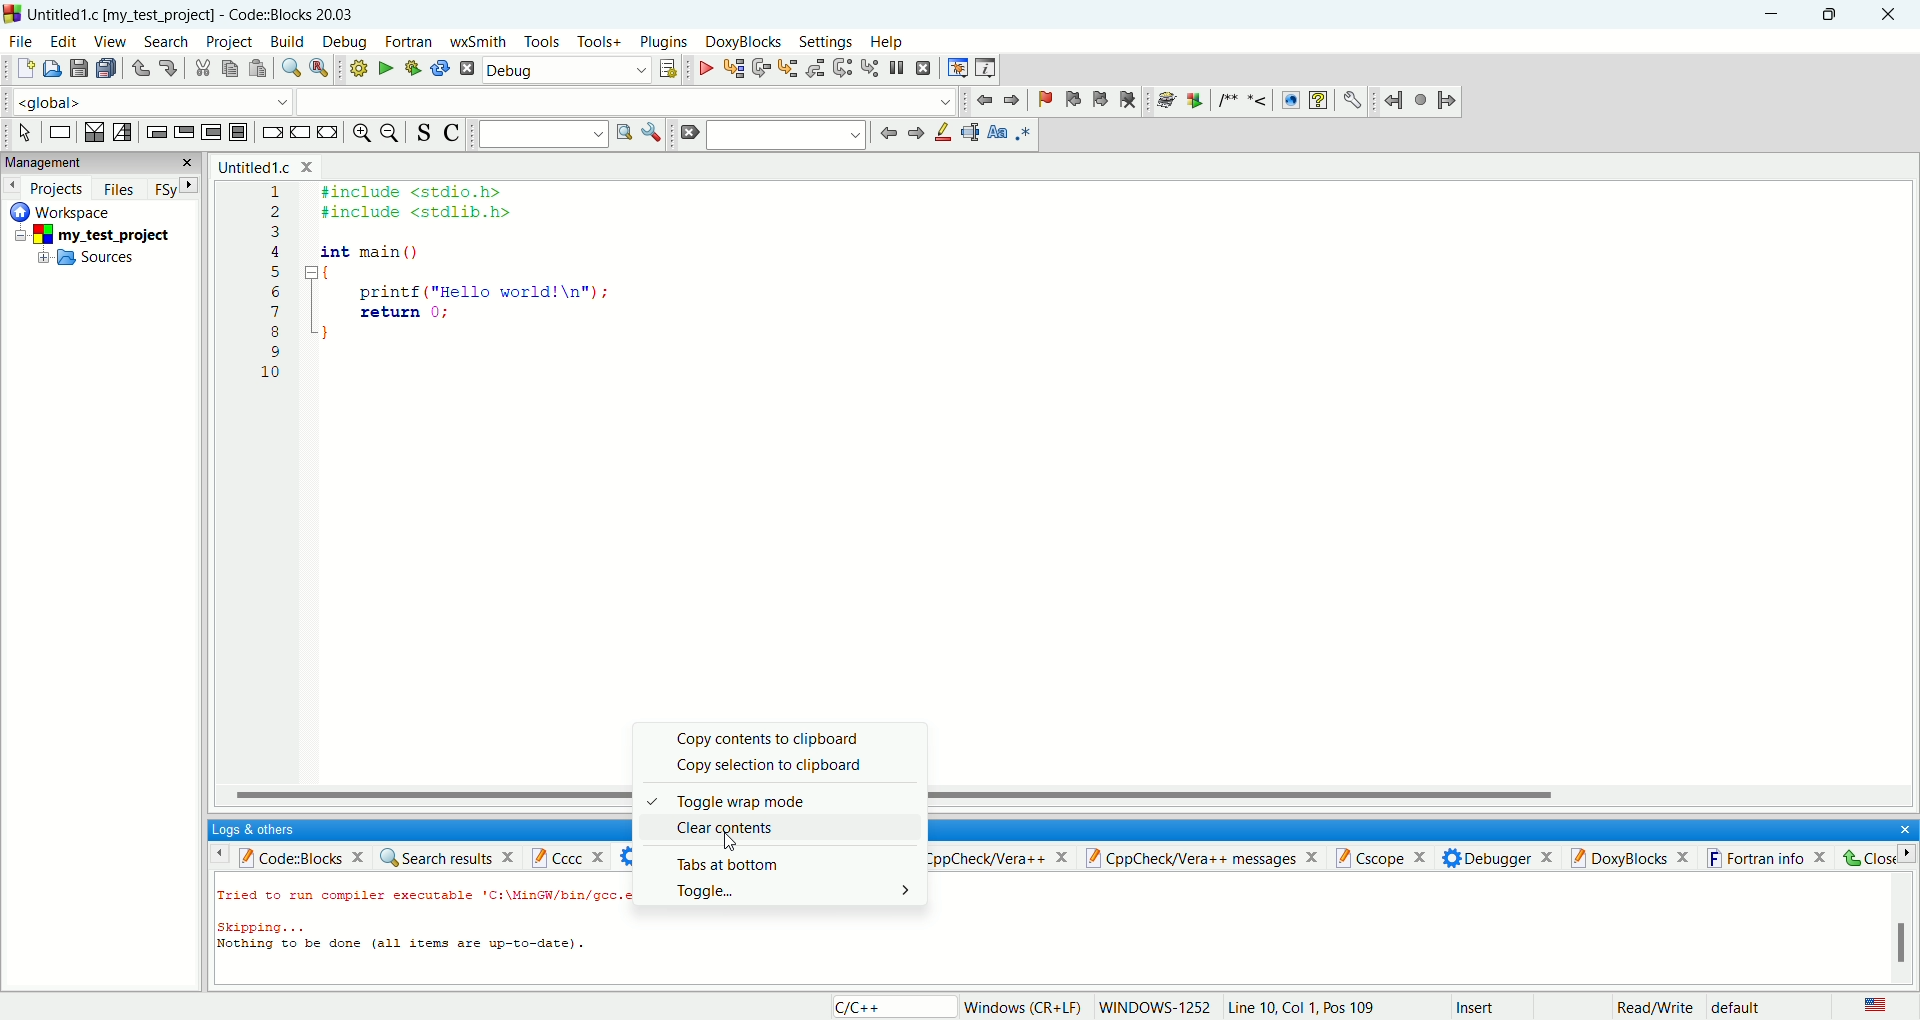 The image size is (1920, 1020). What do you see at coordinates (344, 42) in the screenshot?
I see `debug` at bounding box center [344, 42].